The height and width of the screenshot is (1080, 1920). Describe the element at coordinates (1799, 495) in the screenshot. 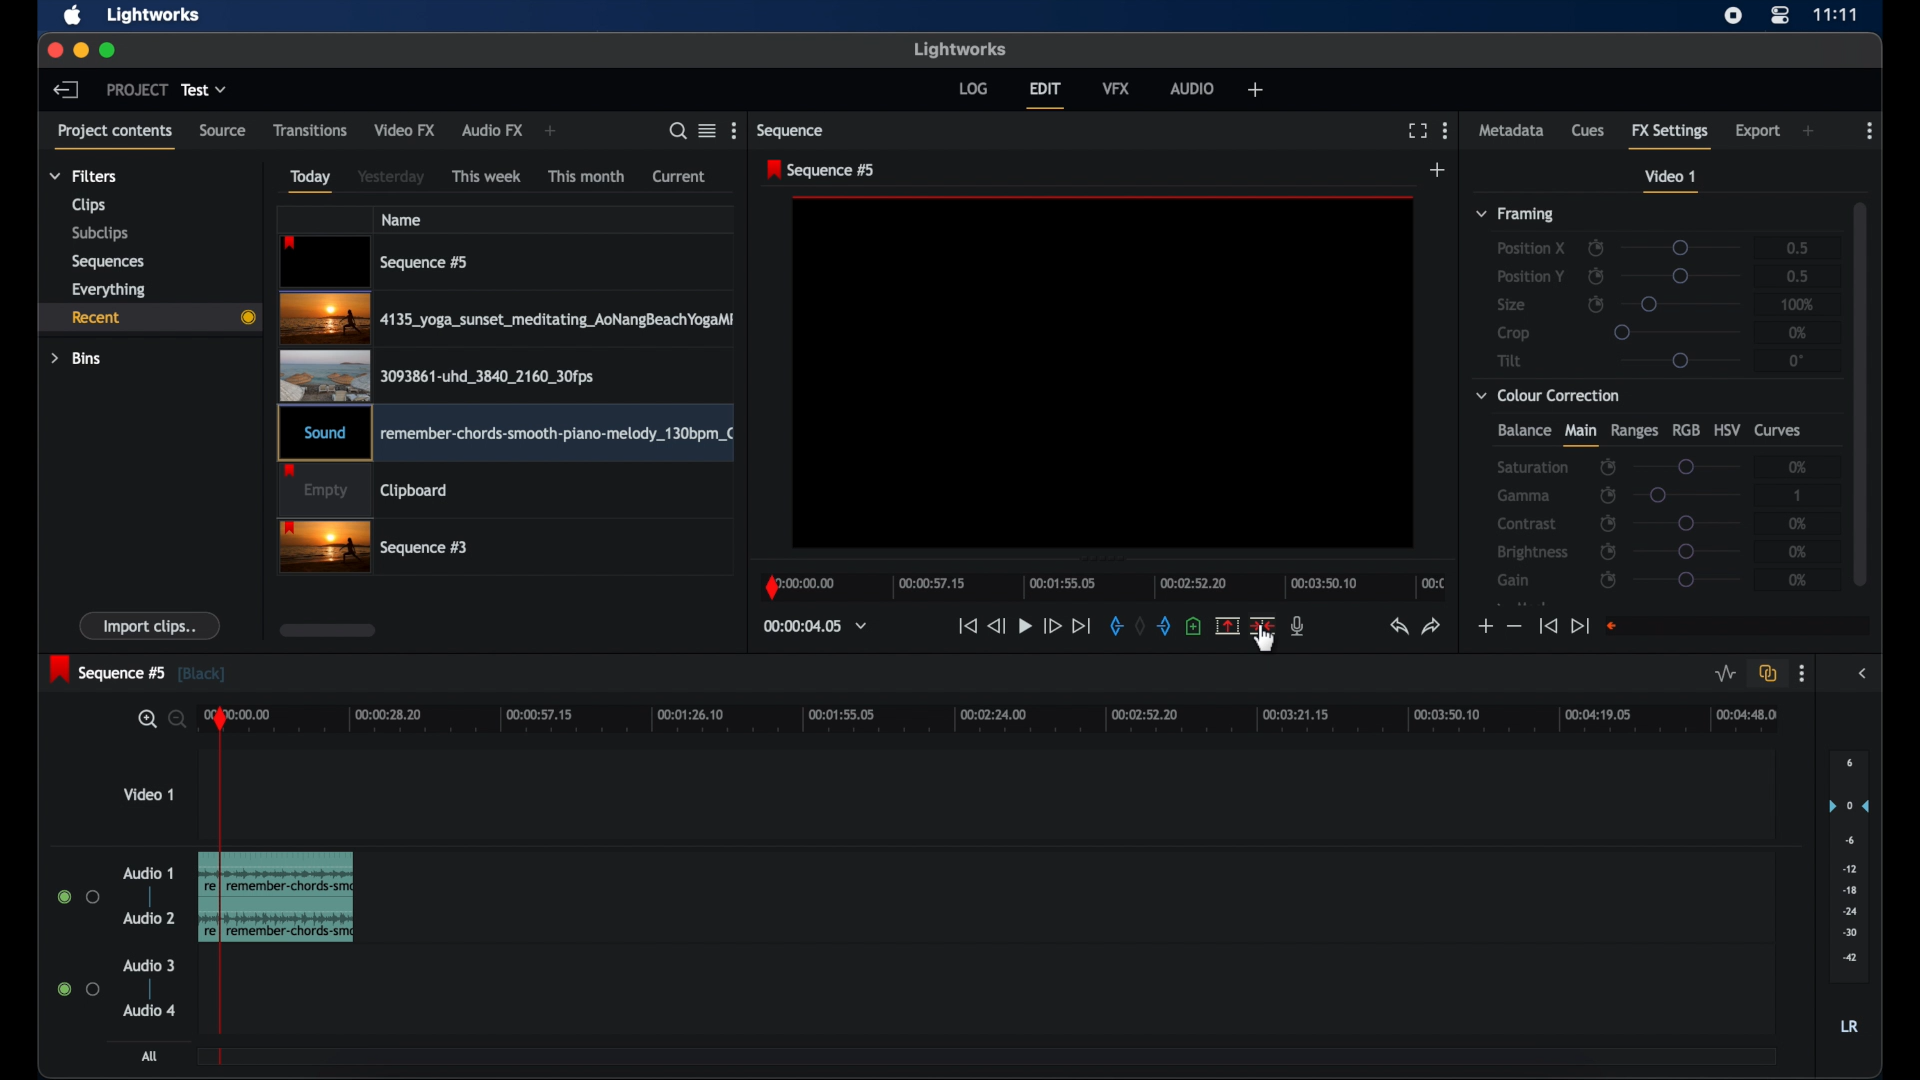

I see `1` at that location.